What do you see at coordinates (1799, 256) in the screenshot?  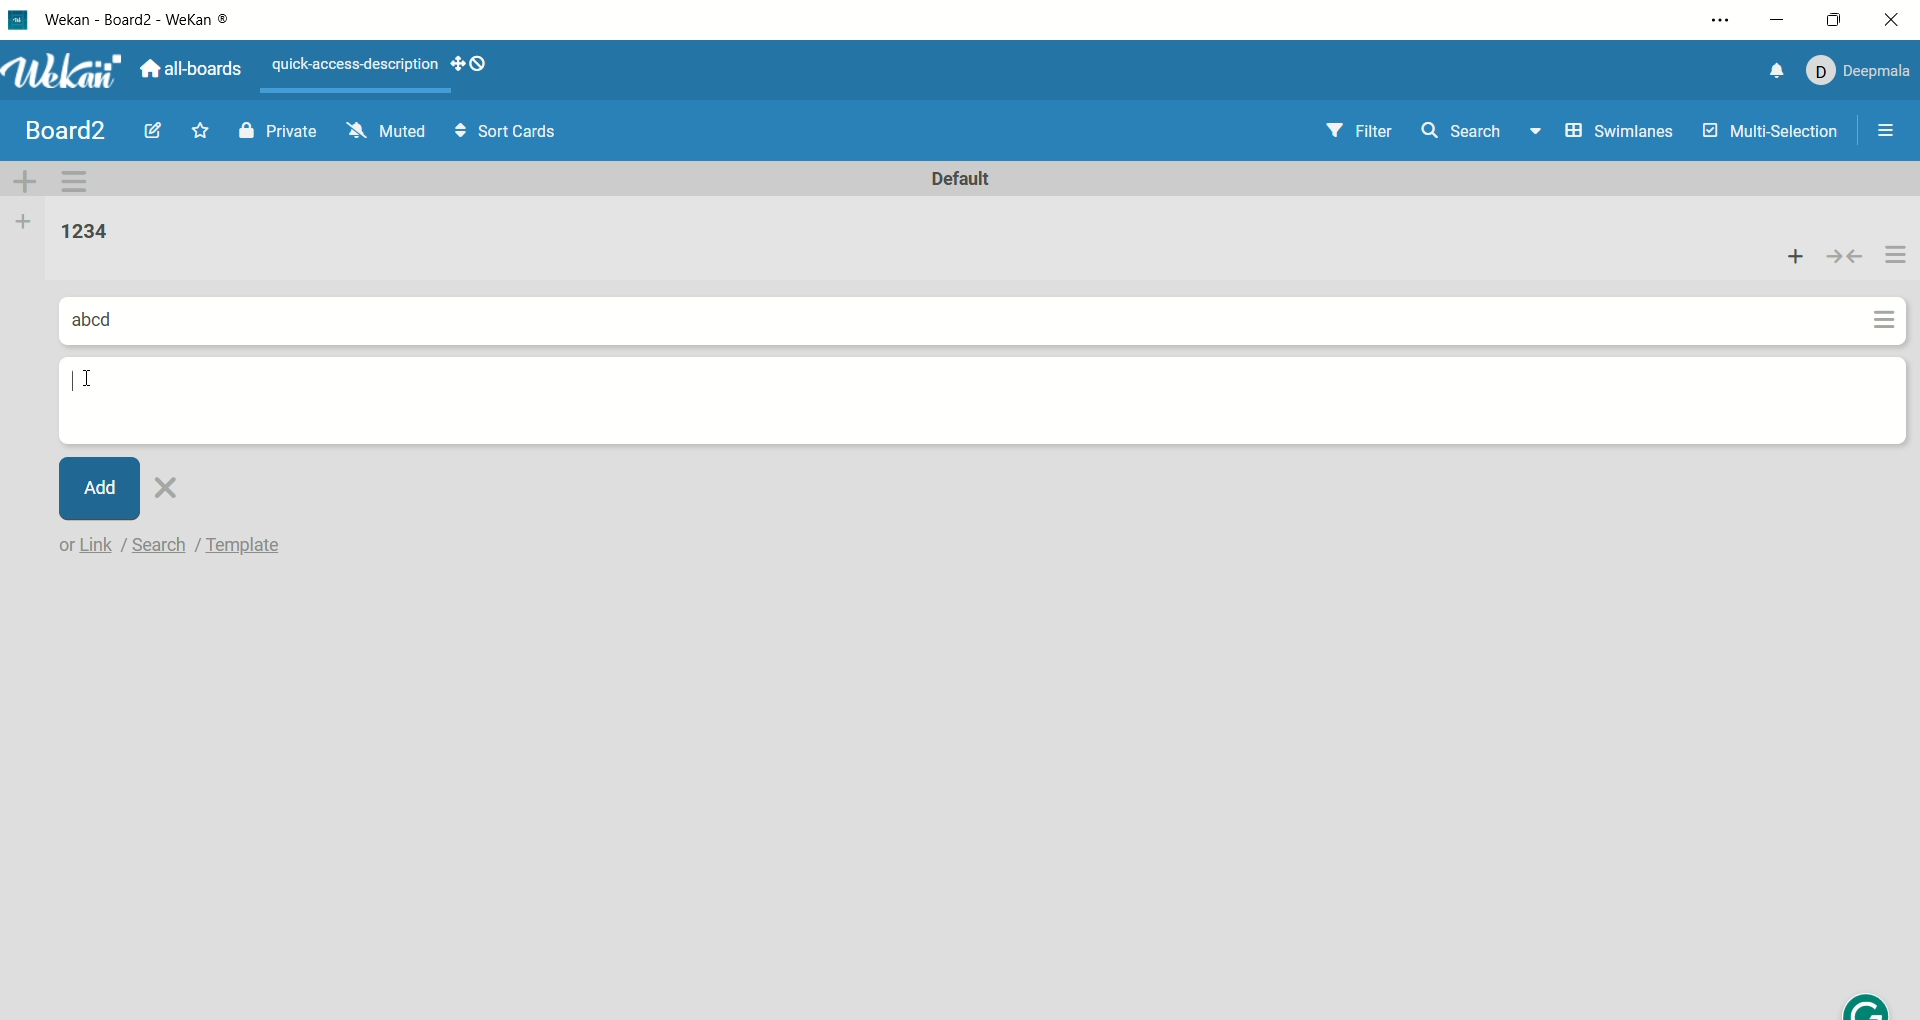 I see `add` at bounding box center [1799, 256].